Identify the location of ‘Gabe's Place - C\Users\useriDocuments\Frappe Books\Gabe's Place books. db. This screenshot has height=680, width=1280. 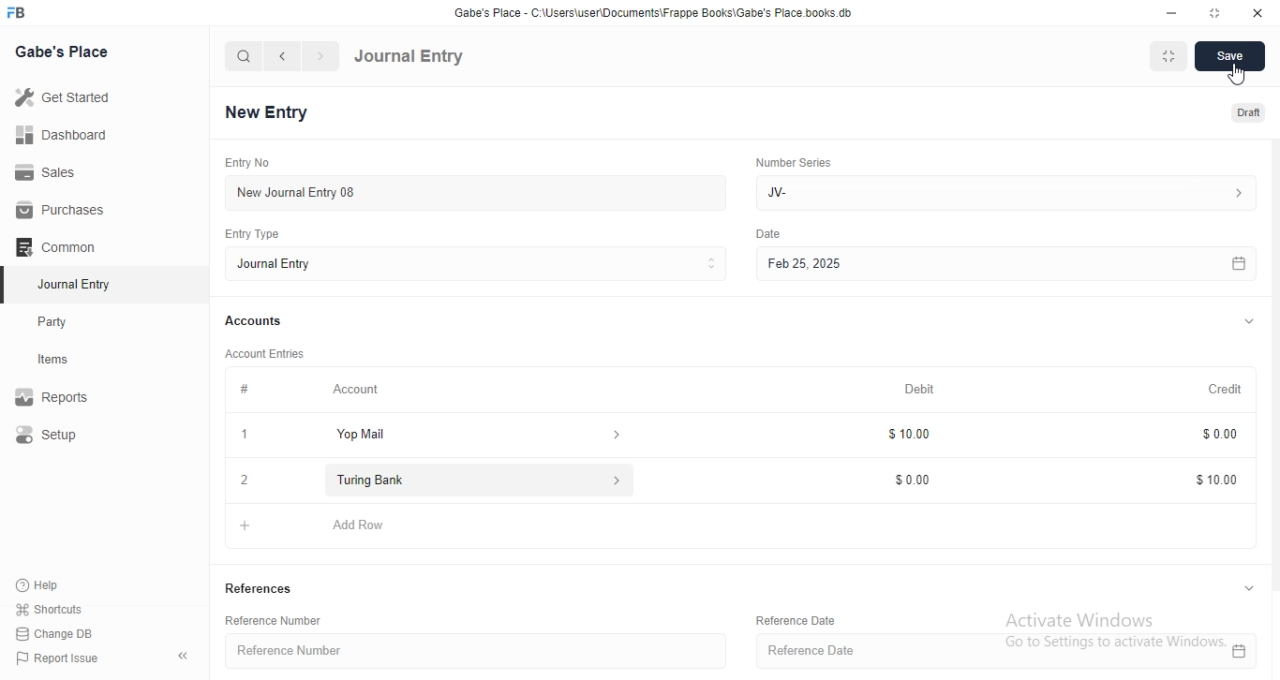
(650, 10).